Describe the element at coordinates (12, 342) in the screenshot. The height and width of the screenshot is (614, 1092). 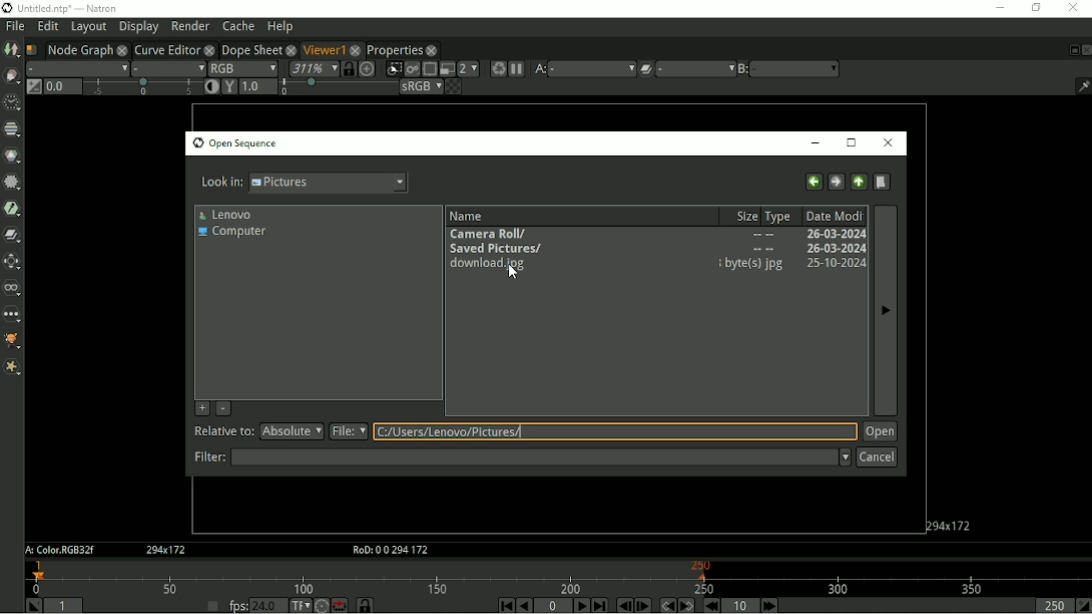
I see `GMIC` at that location.